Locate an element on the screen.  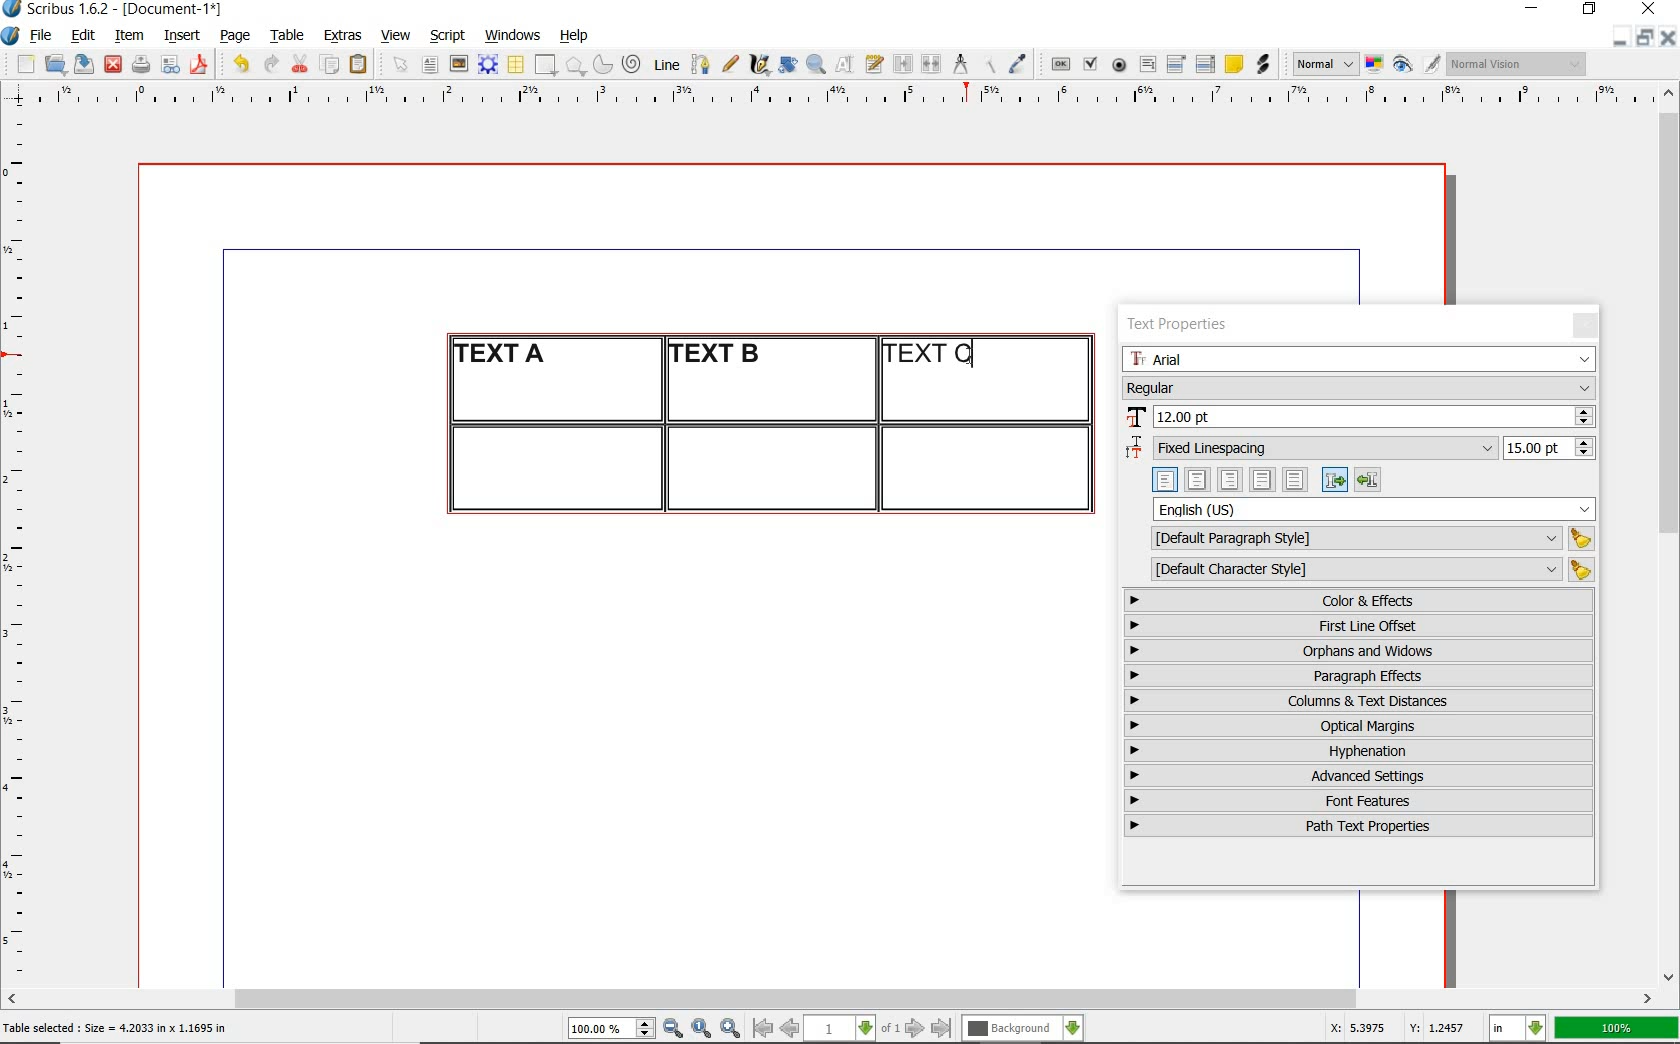
select the current layer is located at coordinates (1023, 1029).